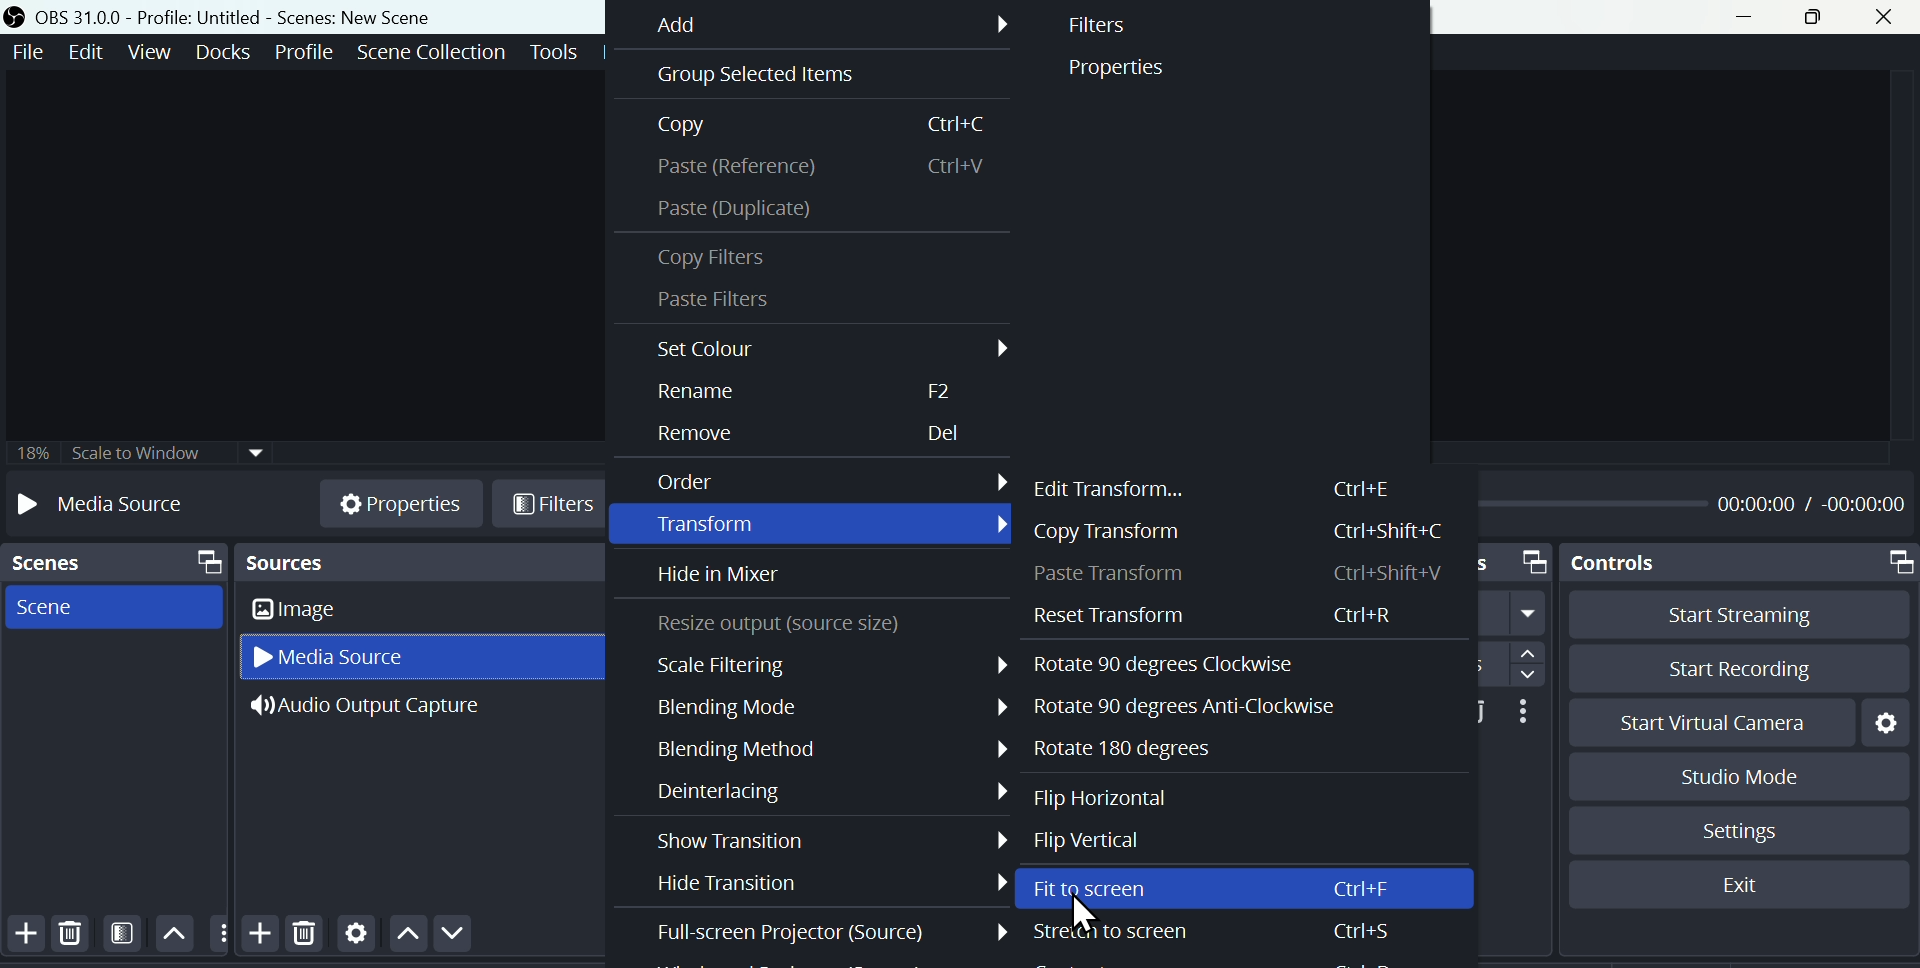  What do you see at coordinates (1127, 70) in the screenshot?
I see `Properties` at bounding box center [1127, 70].